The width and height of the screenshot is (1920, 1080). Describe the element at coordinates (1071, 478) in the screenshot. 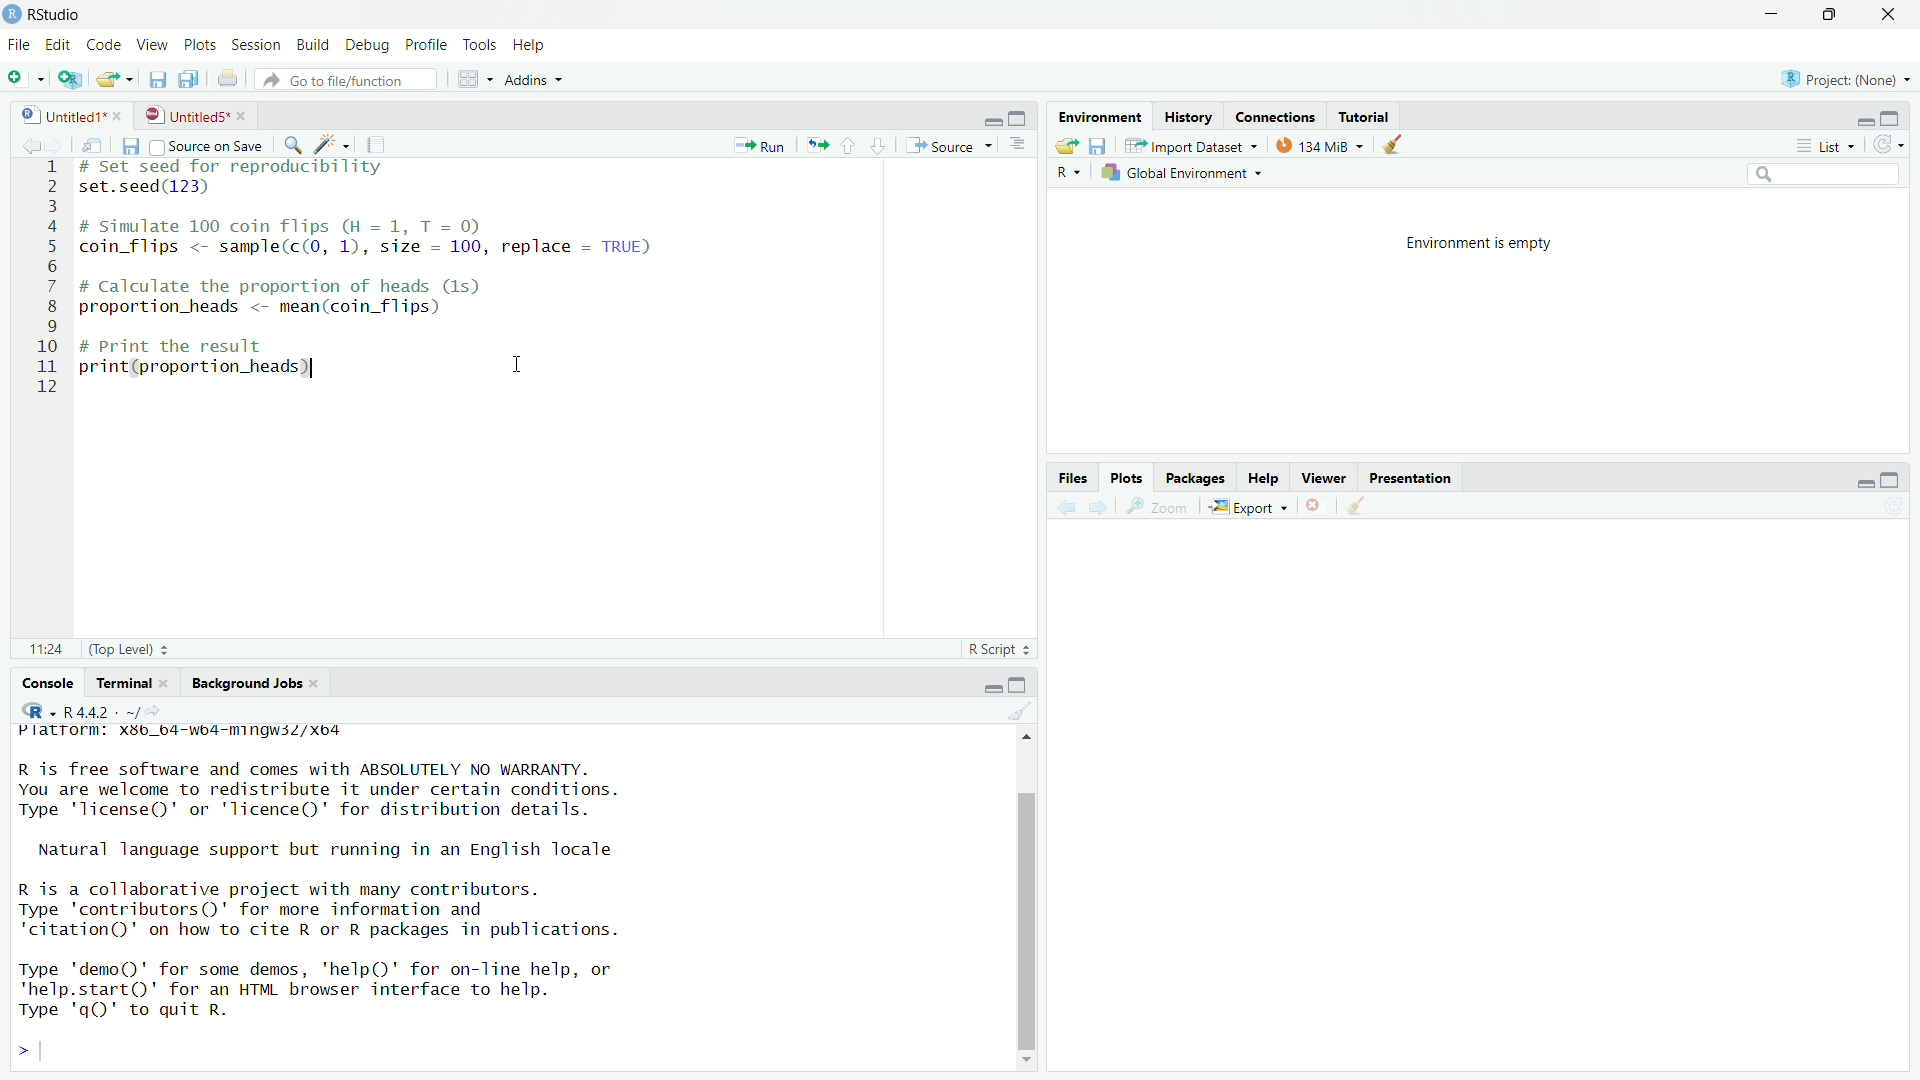

I see `Files` at that location.